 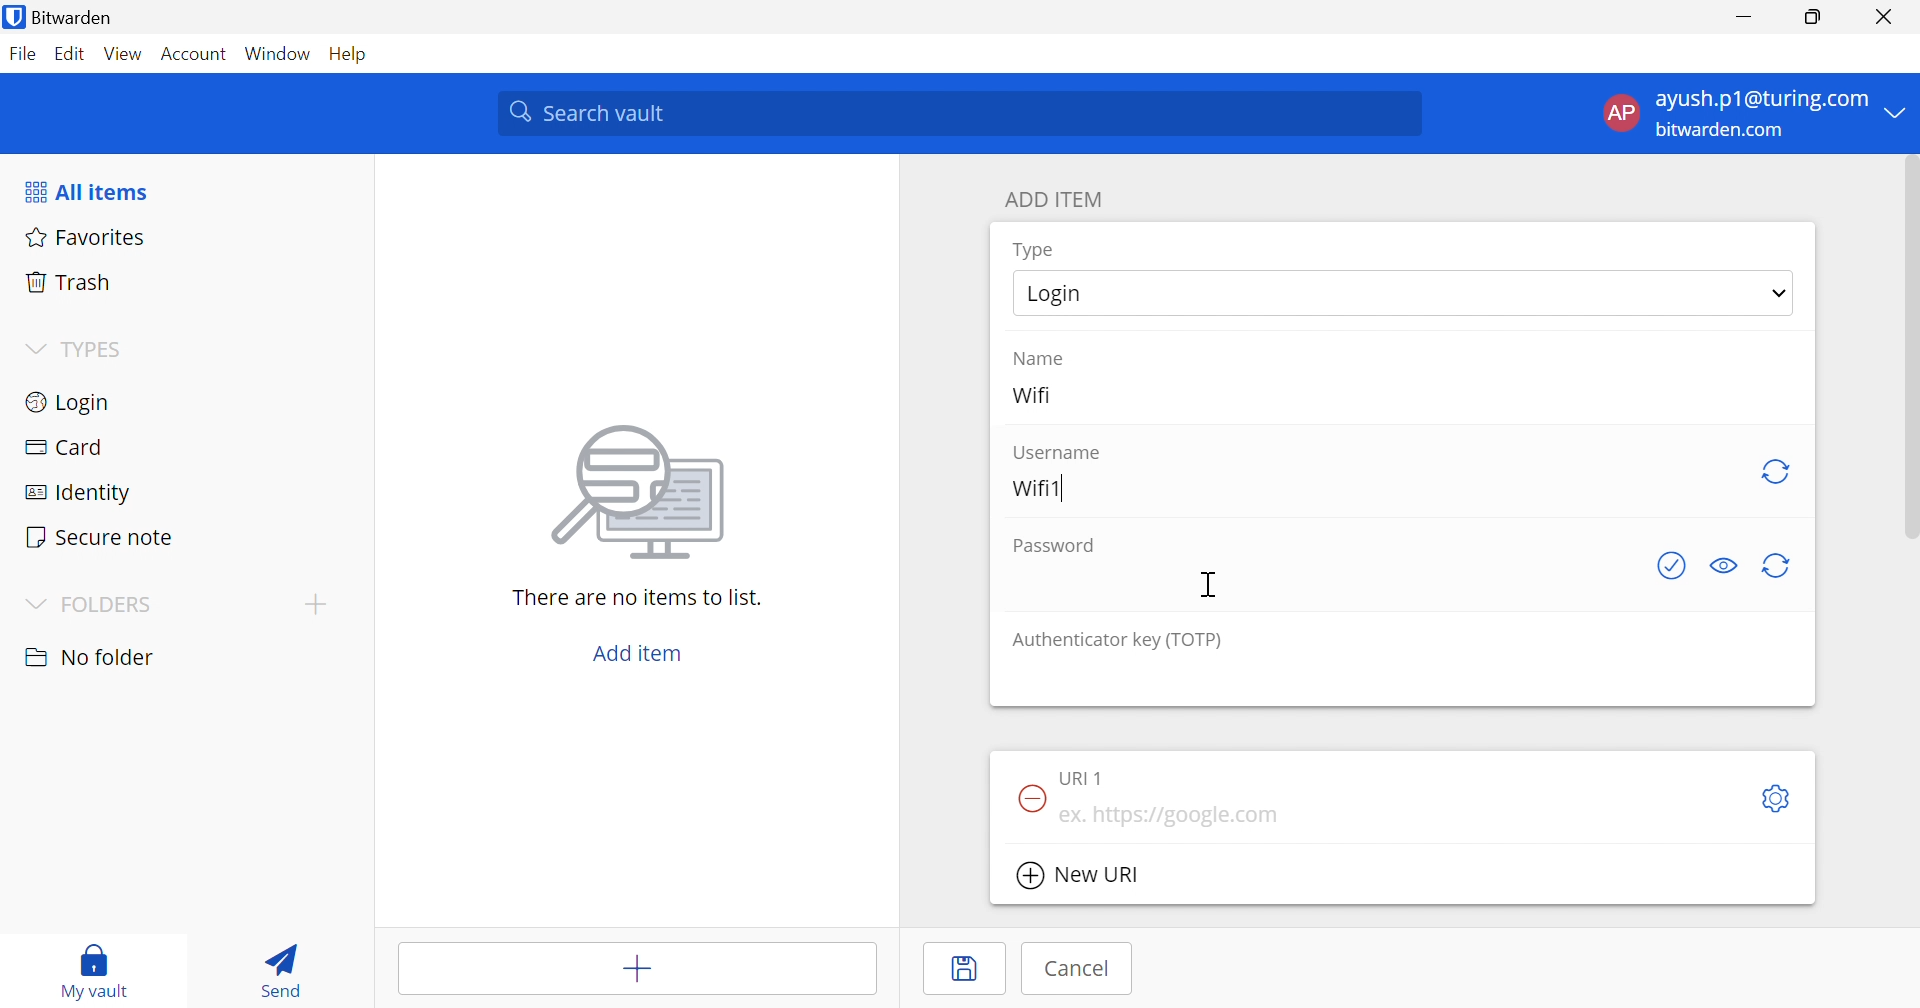 I want to click on Username, so click(x=1059, y=454).